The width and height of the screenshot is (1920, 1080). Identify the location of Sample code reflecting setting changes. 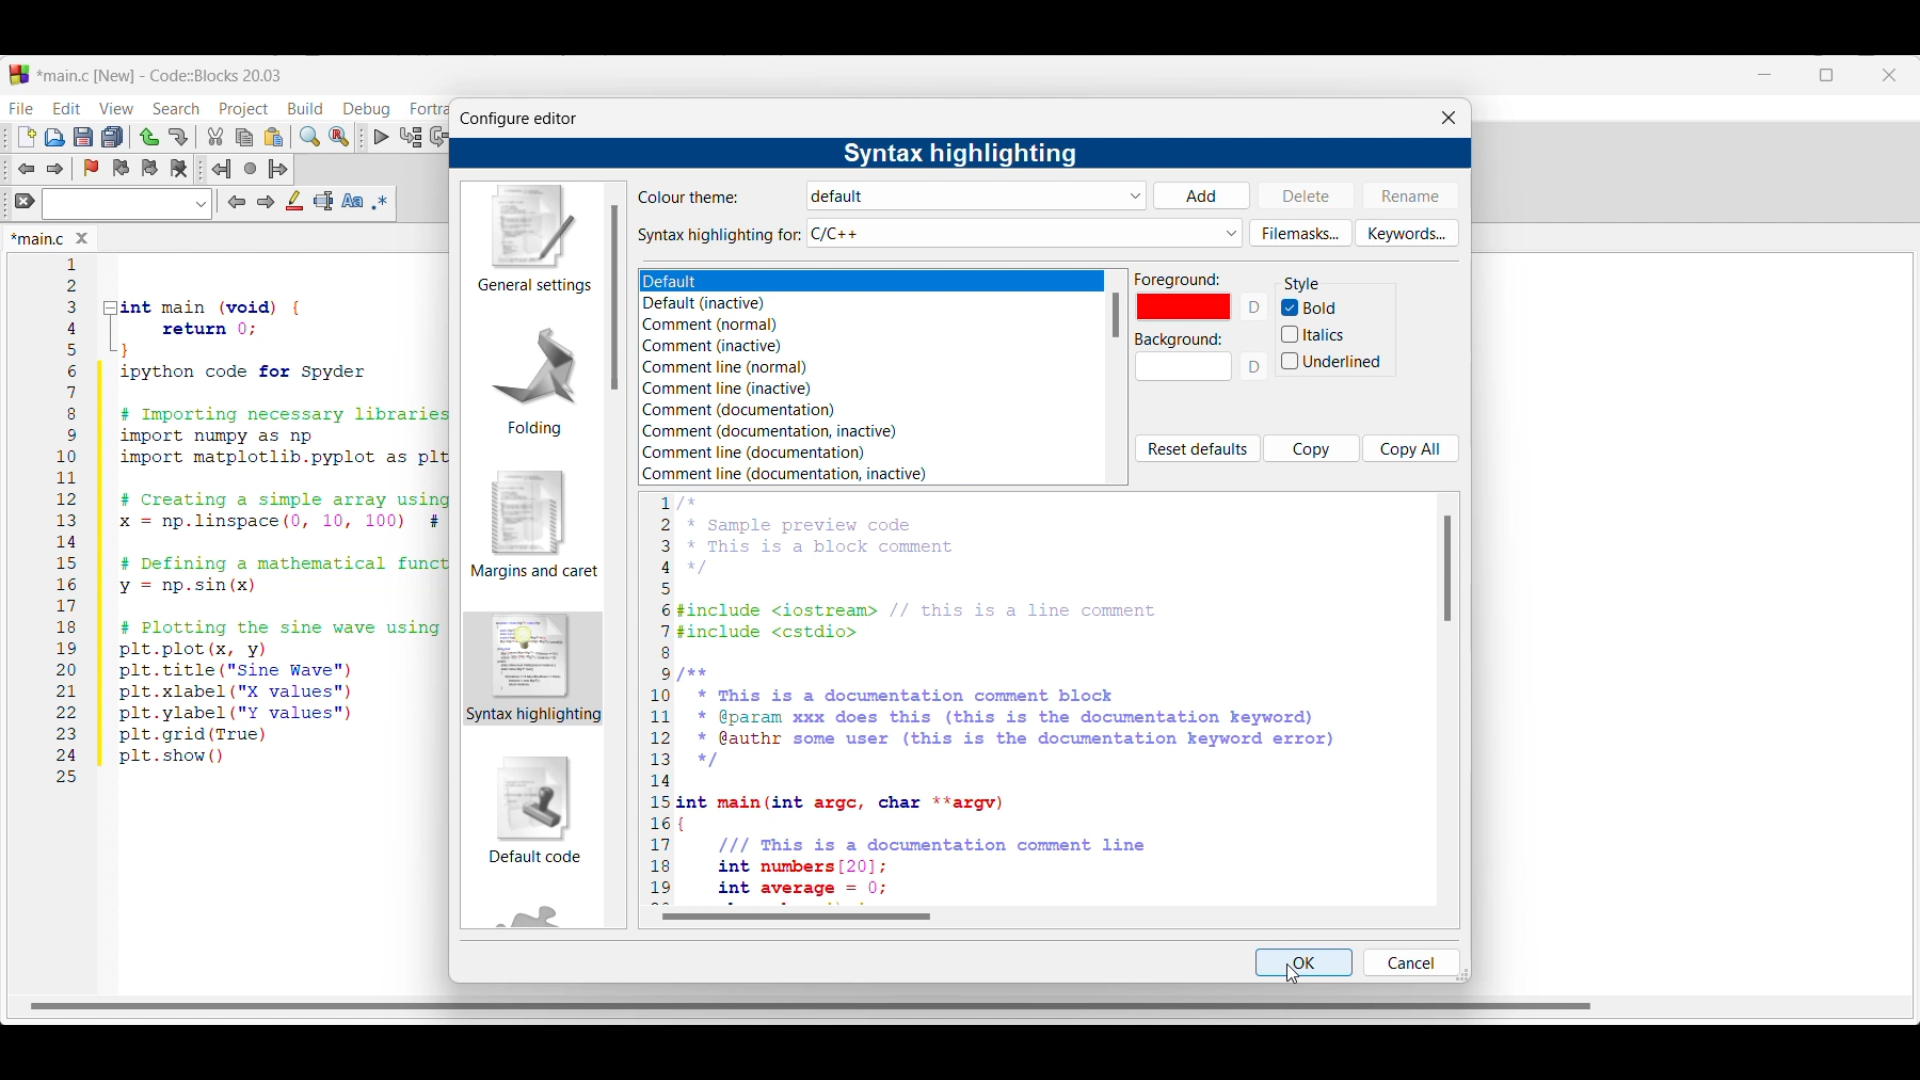
(1036, 700).